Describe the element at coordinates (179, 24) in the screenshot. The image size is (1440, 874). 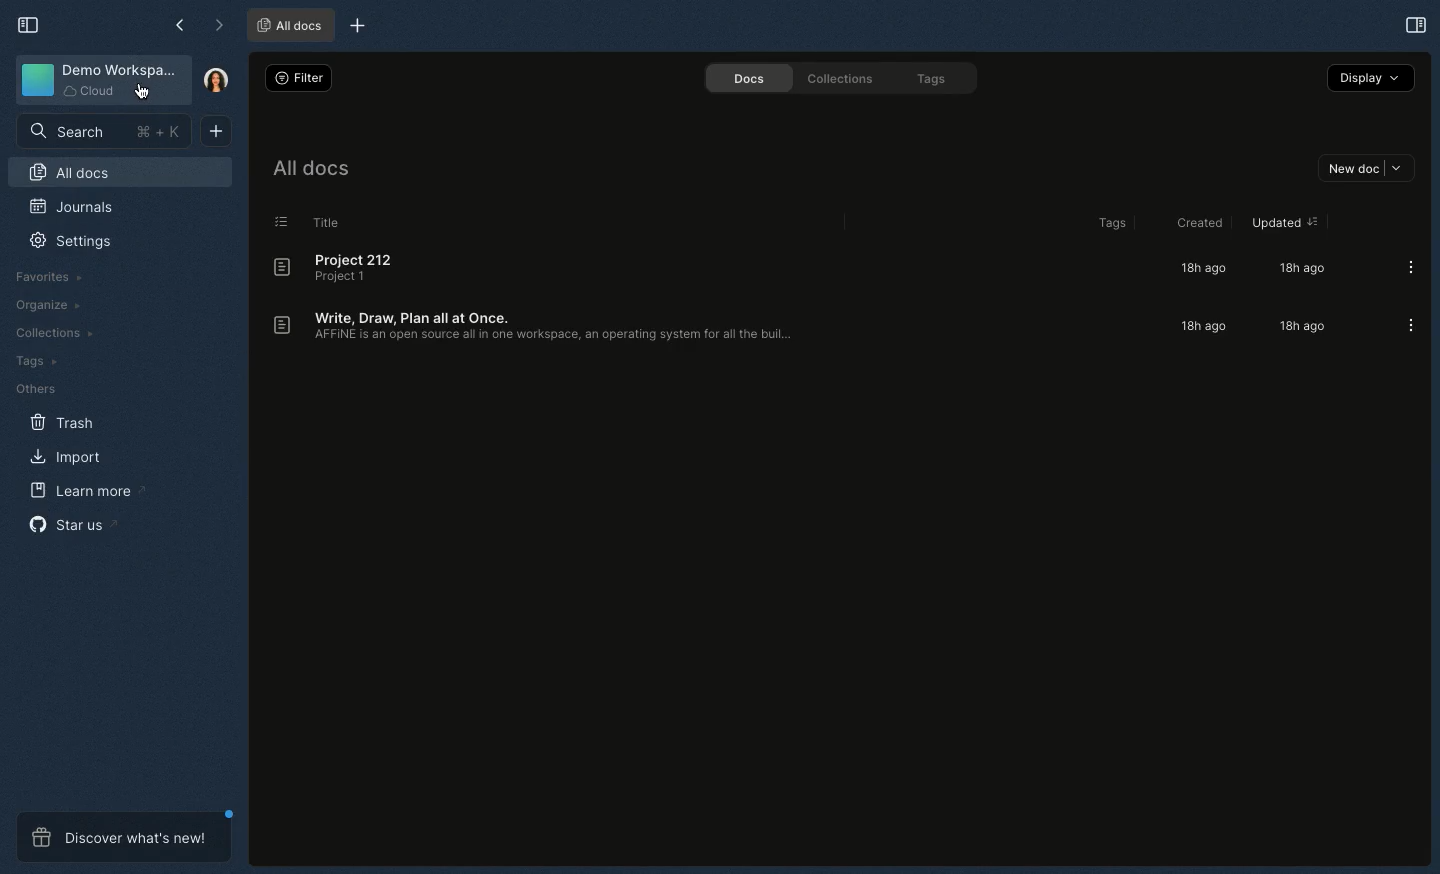
I see `Back` at that location.